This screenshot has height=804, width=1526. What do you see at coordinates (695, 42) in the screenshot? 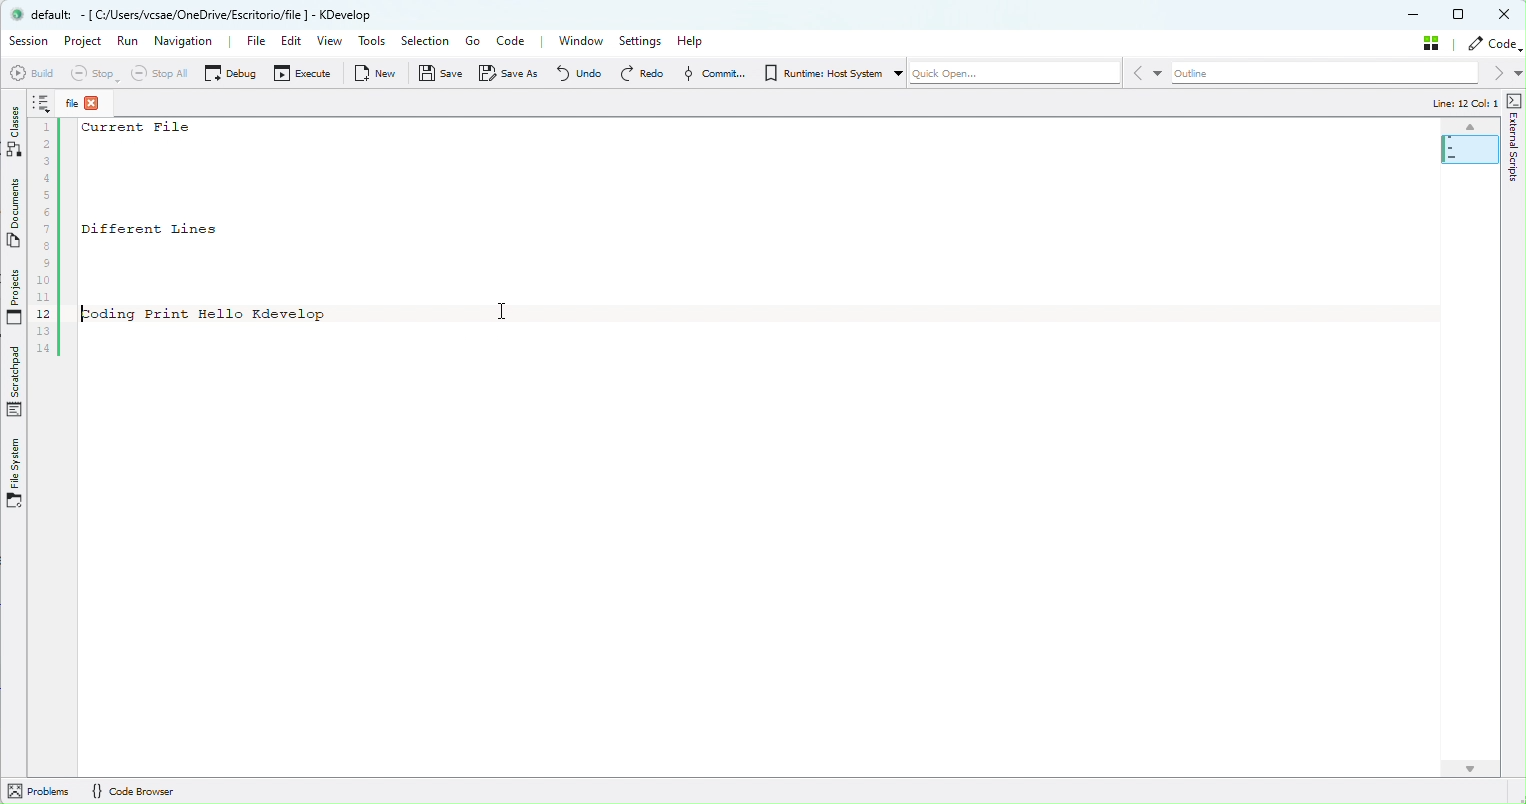
I see `Help` at bounding box center [695, 42].